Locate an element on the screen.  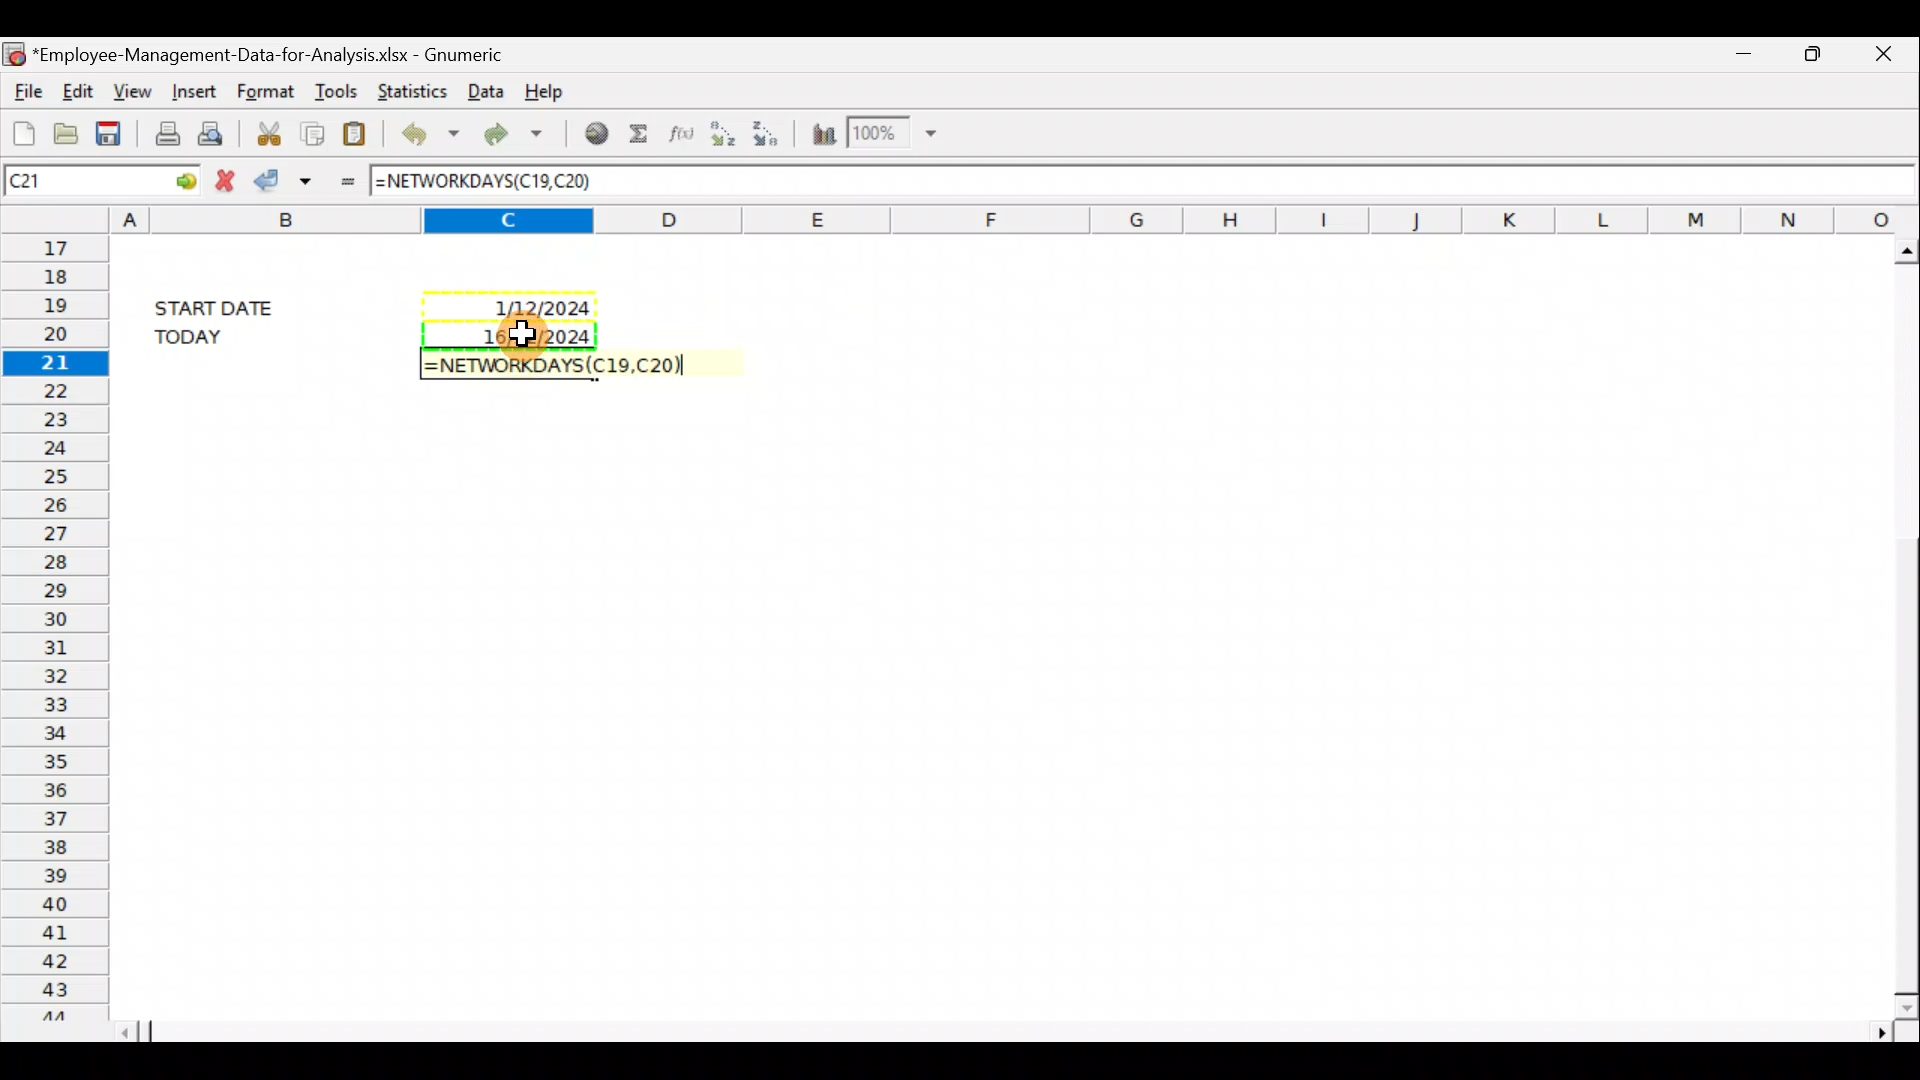
Tools is located at coordinates (334, 86).